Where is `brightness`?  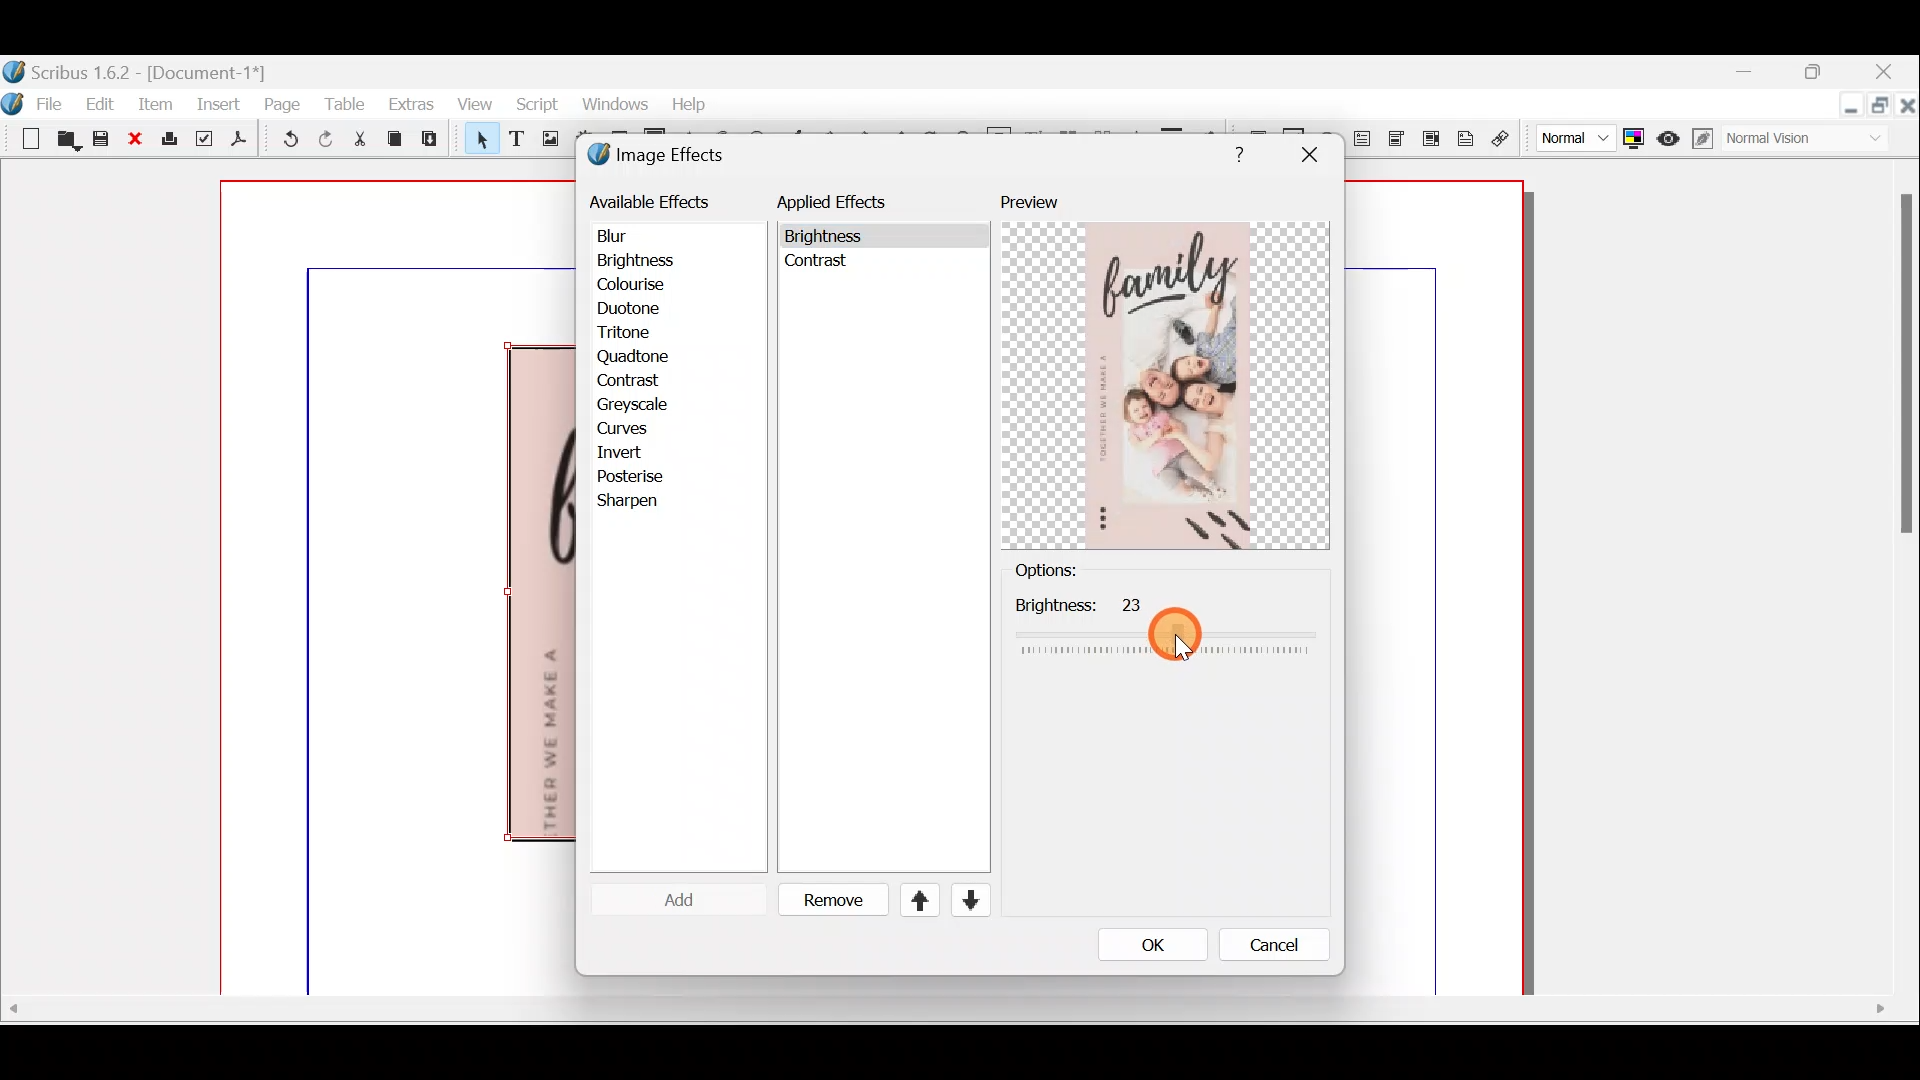
brightness is located at coordinates (1165, 629).